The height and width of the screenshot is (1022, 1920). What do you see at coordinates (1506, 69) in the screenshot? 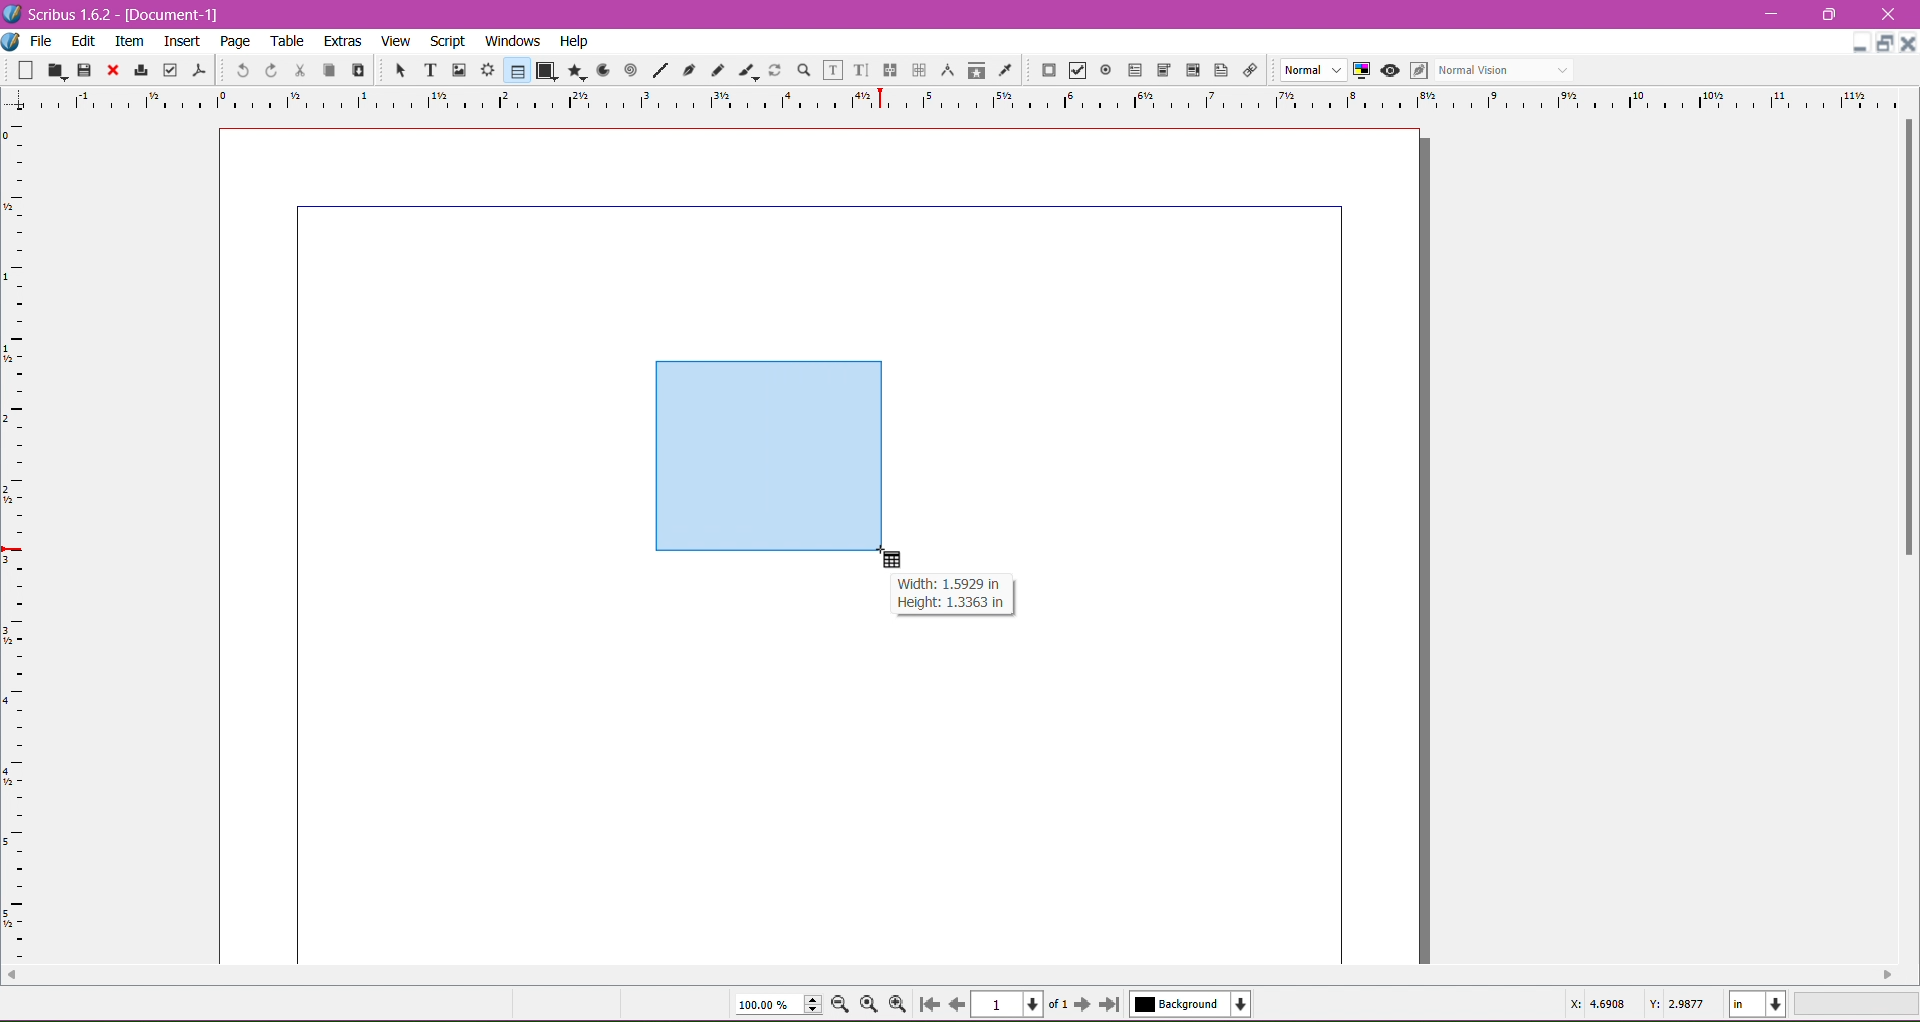
I see `Normal   Vision` at bounding box center [1506, 69].